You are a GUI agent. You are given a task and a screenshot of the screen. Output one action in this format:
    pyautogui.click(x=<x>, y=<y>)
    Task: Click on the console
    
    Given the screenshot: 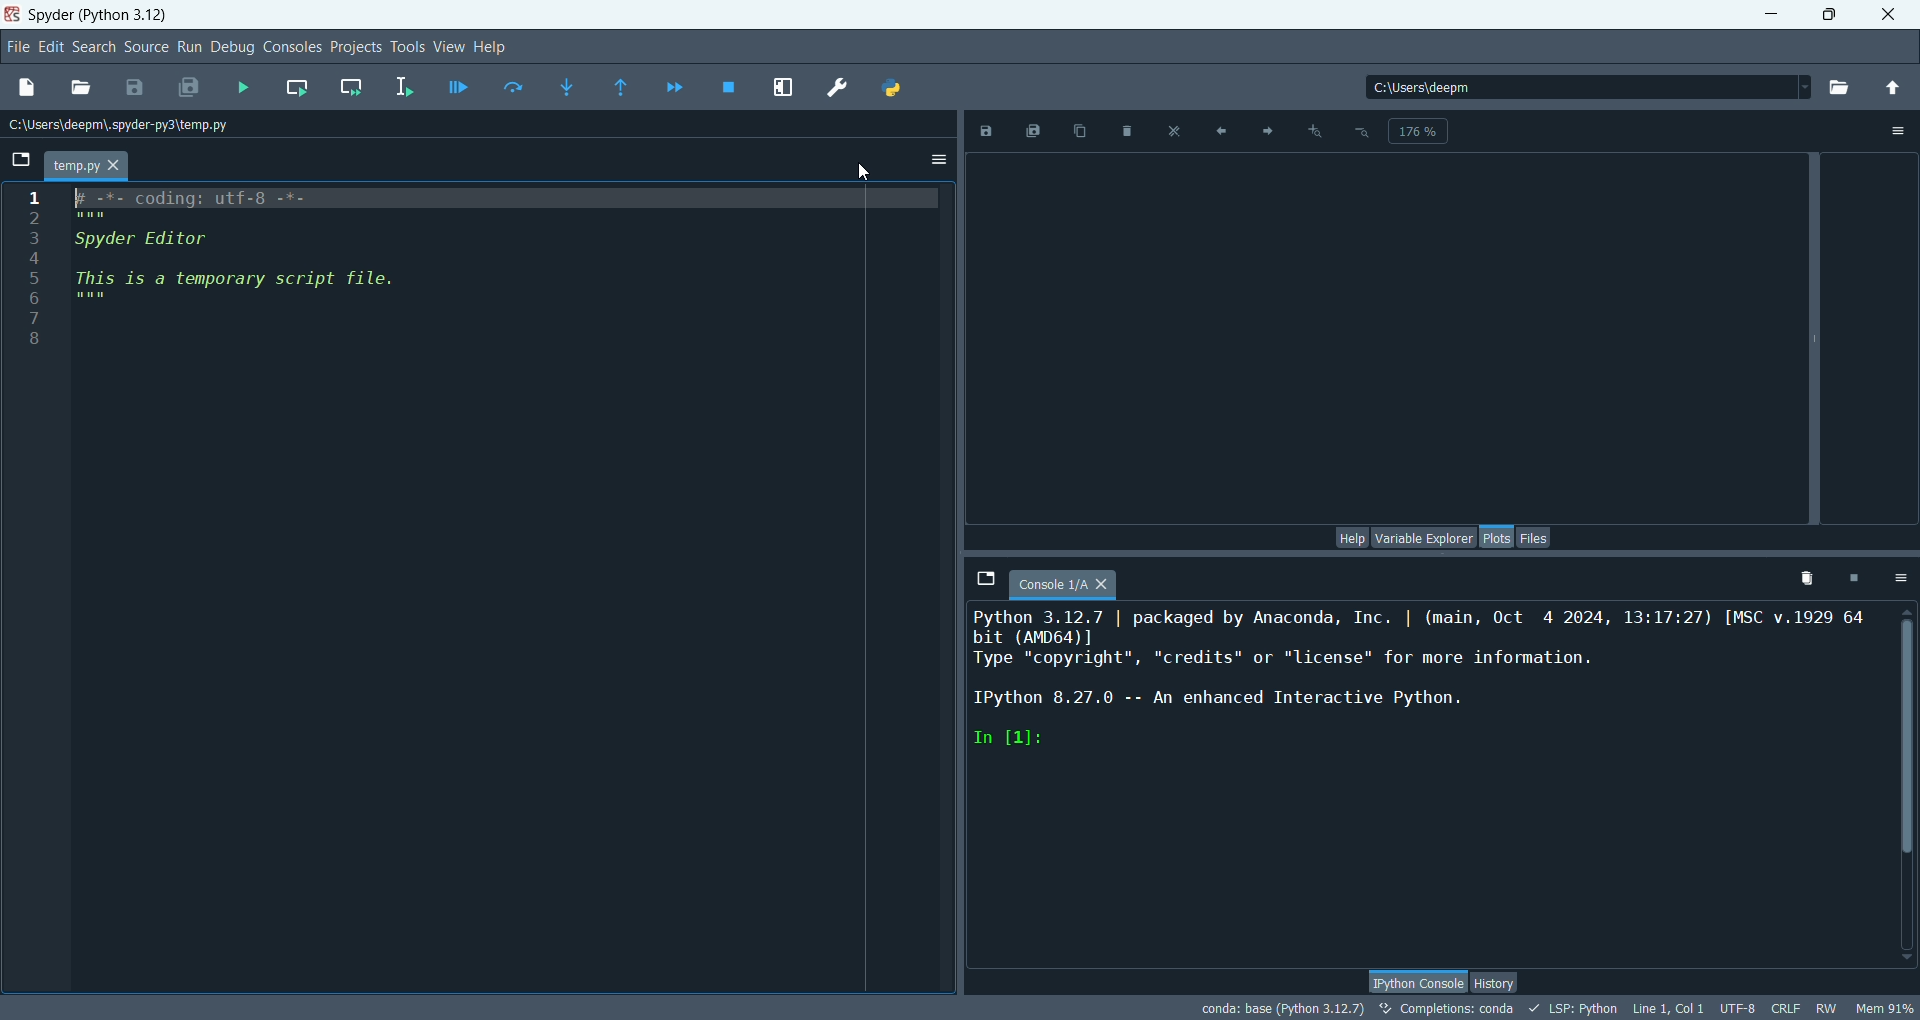 What is the action you would take?
    pyautogui.click(x=1063, y=584)
    